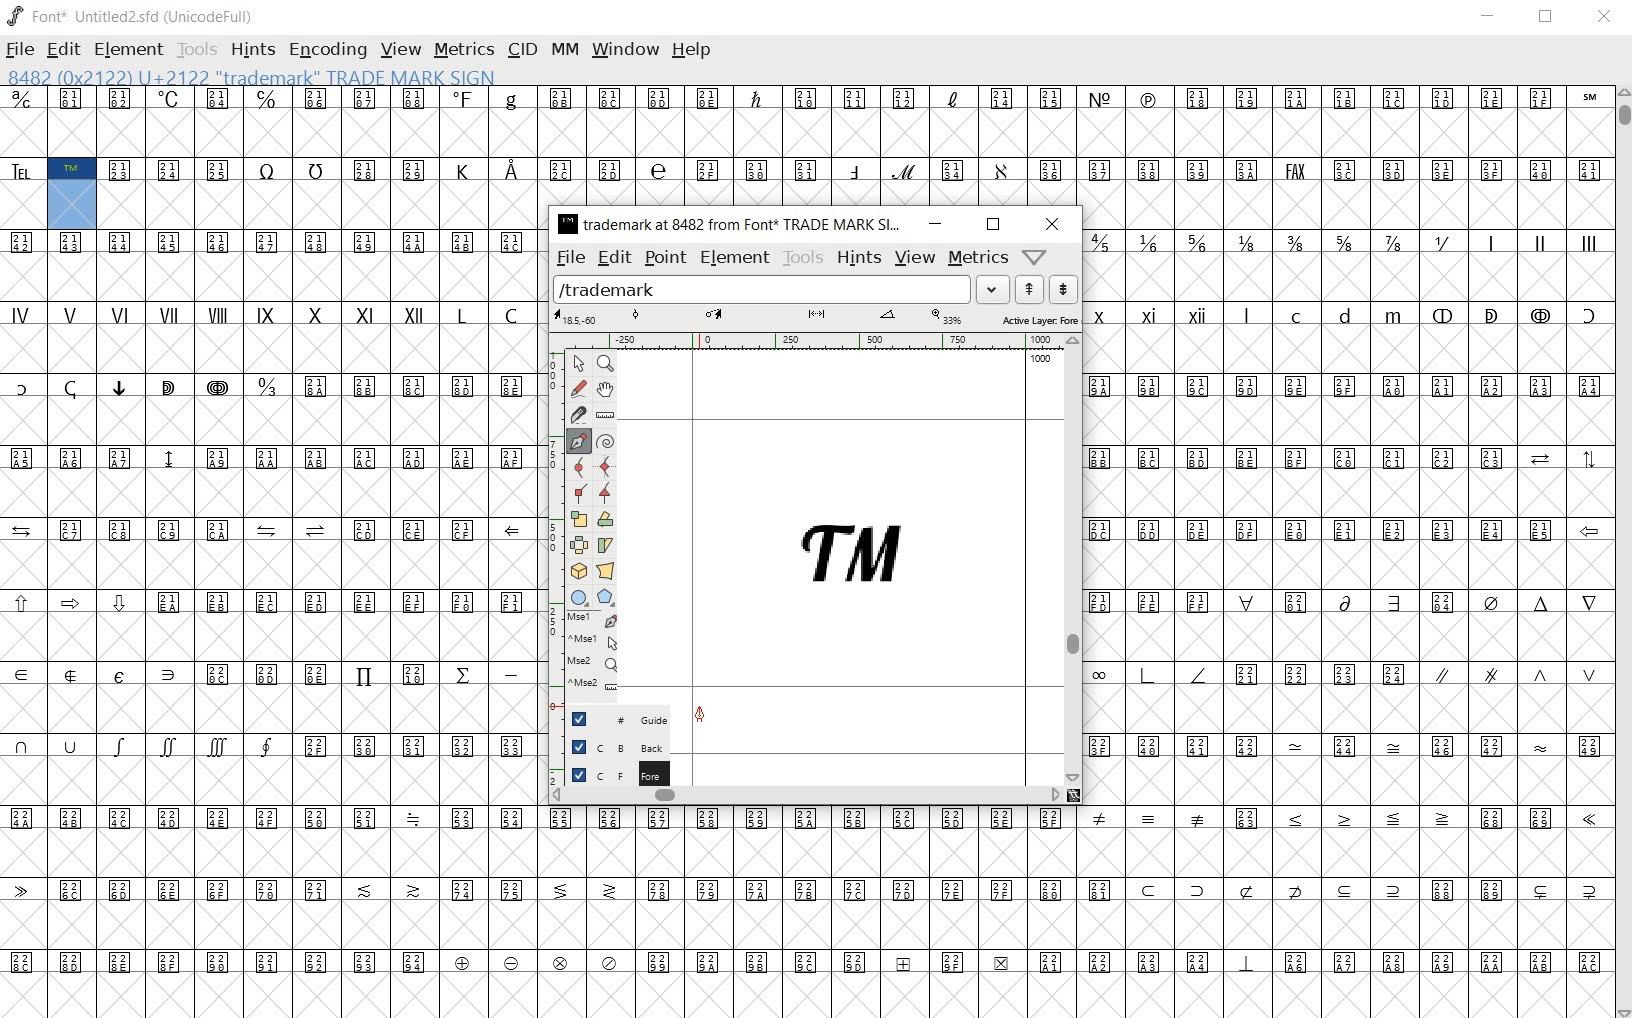 This screenshot has width=1632, height=1018. Describe the element at coordinates (129, 17) in the screenshot. I see `font* Untitled2.sfd (unicodeFull)` at that location.